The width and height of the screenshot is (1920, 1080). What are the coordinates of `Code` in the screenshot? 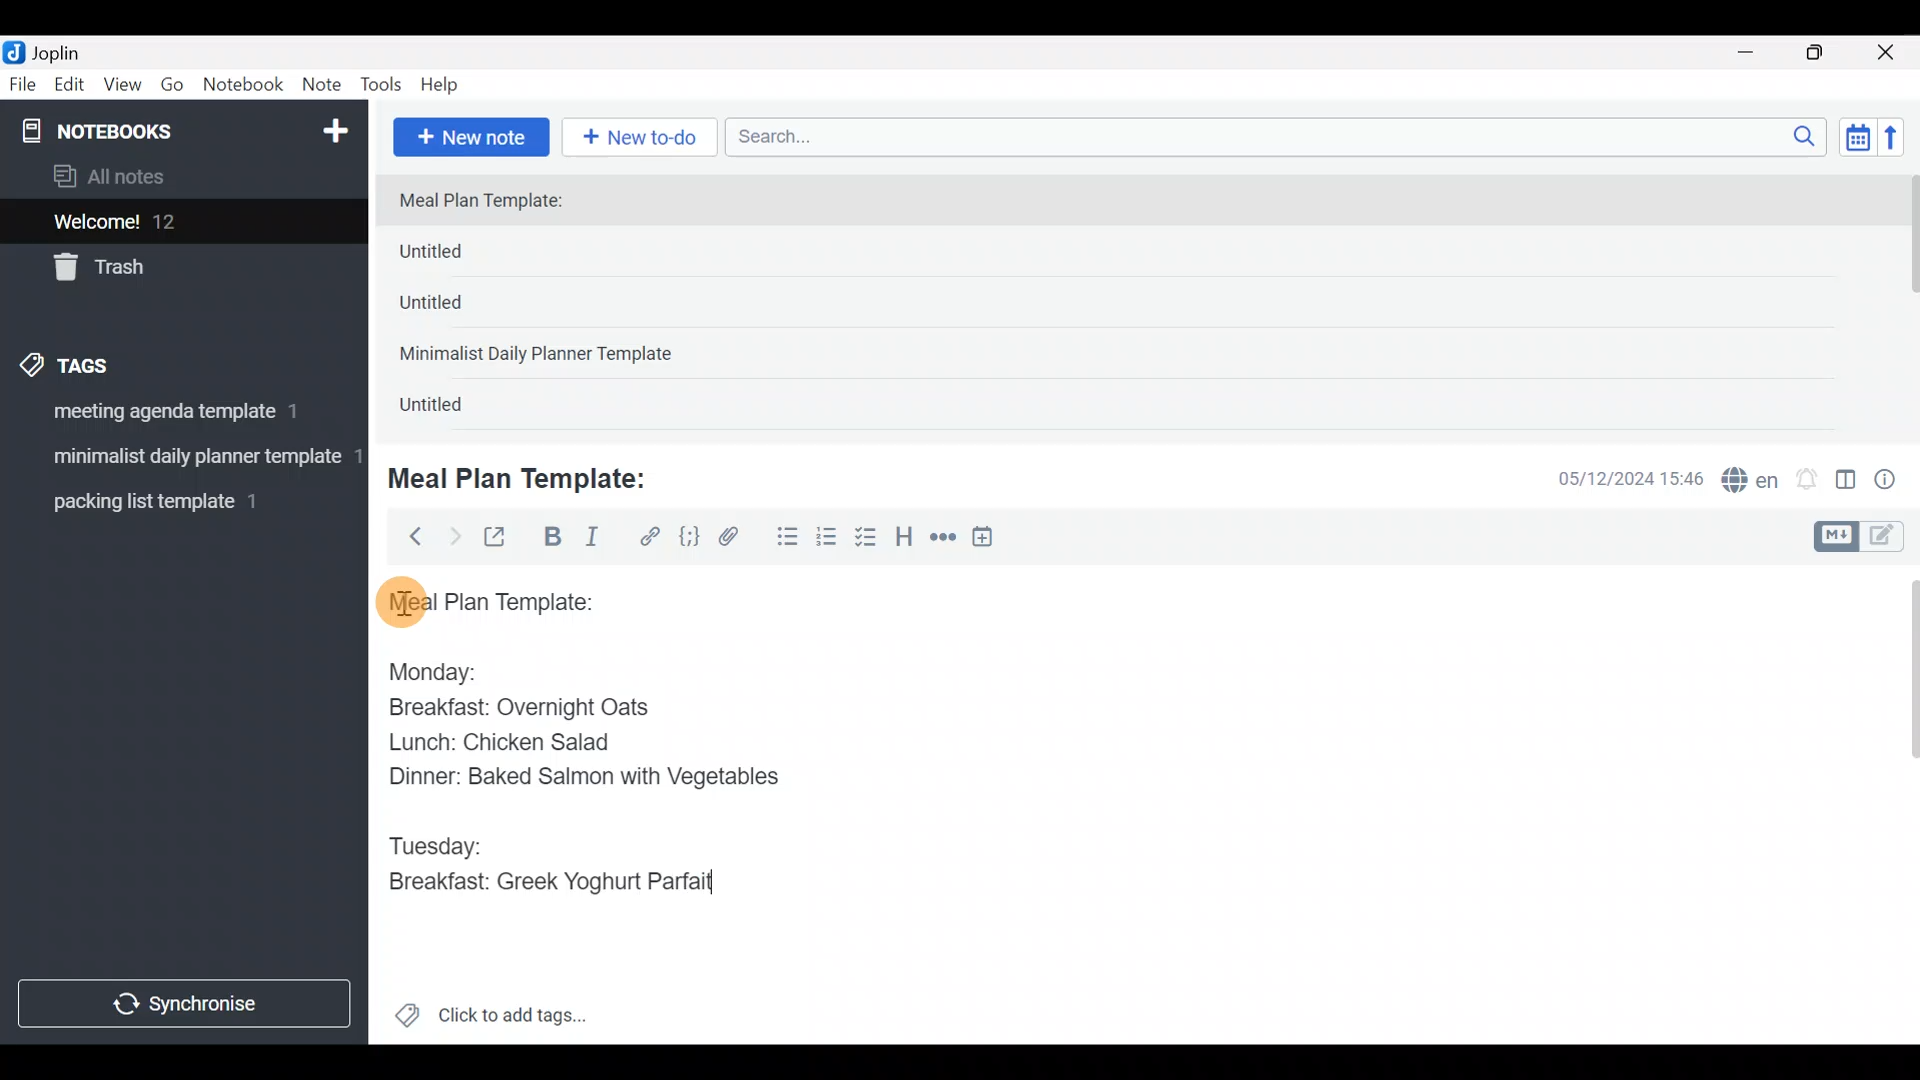 It's located at (687, 536).